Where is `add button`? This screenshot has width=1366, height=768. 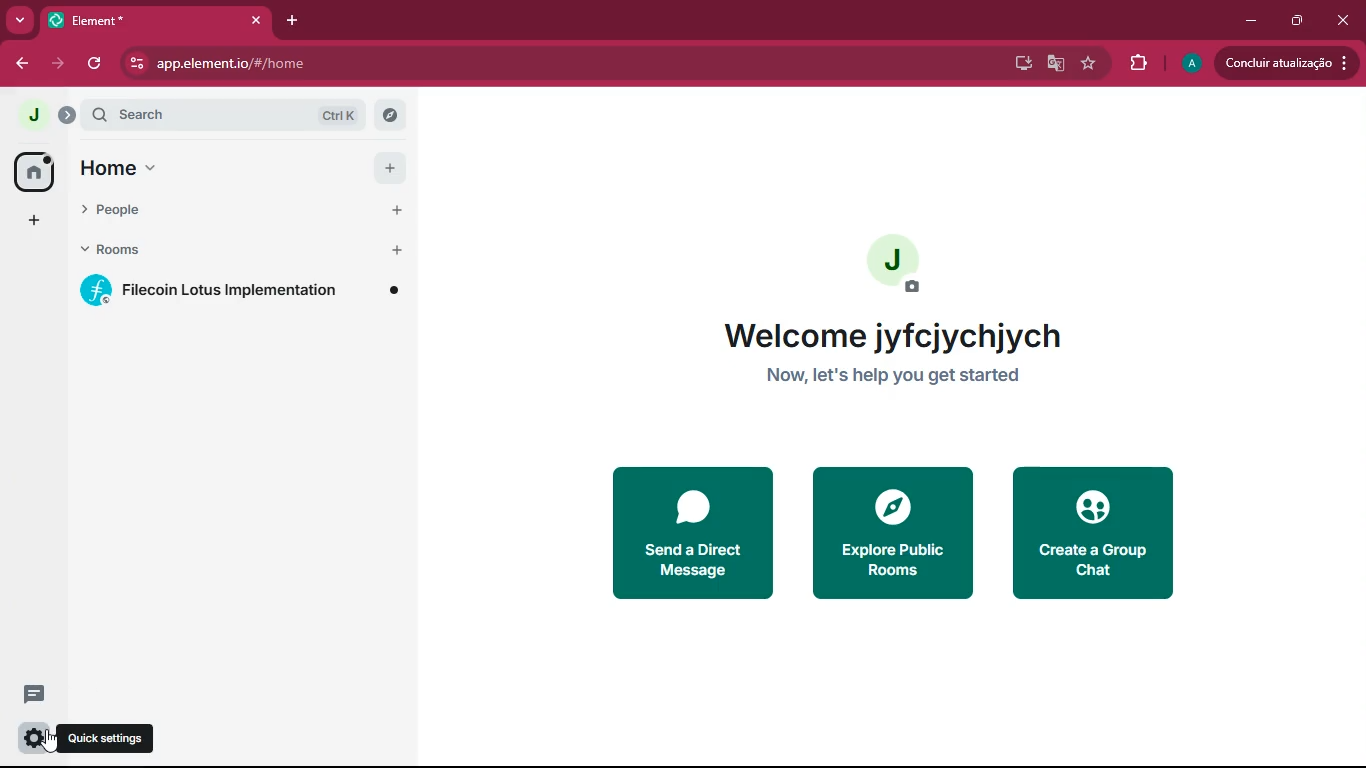
add button is located at coordinates (394, 251).